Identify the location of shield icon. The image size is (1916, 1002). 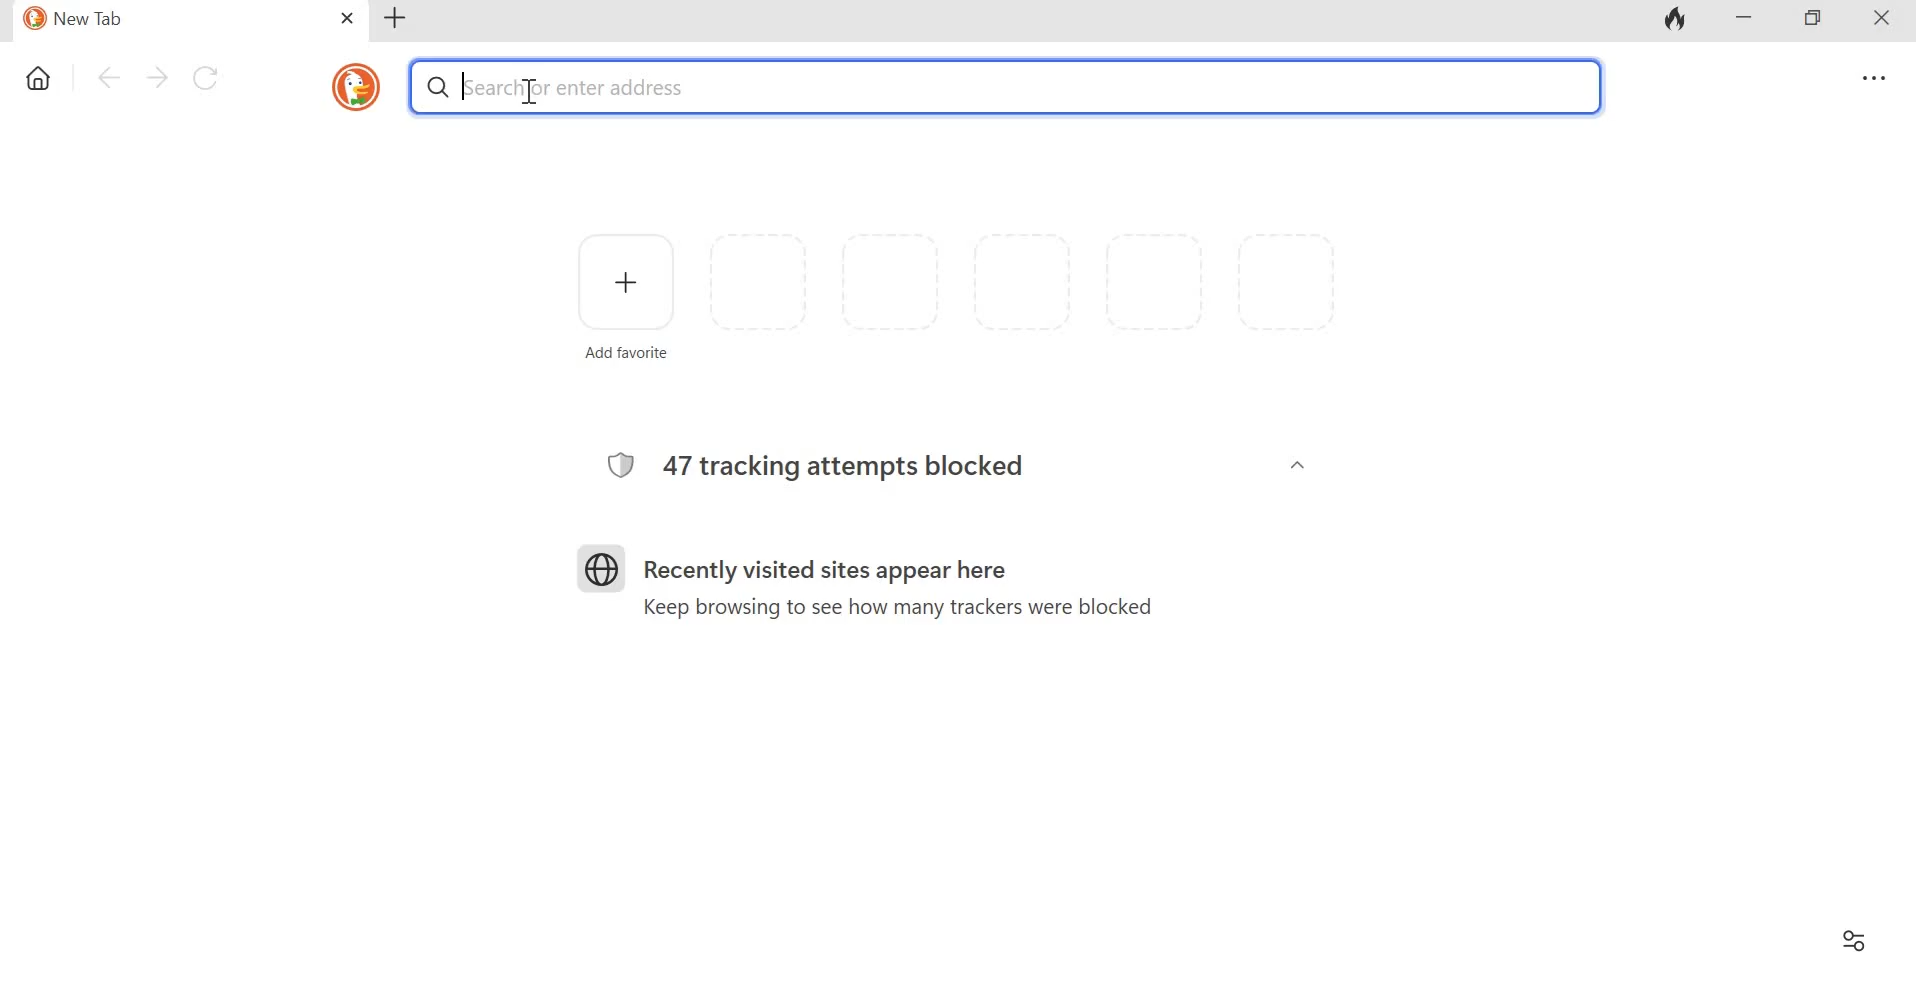
(597, 465).